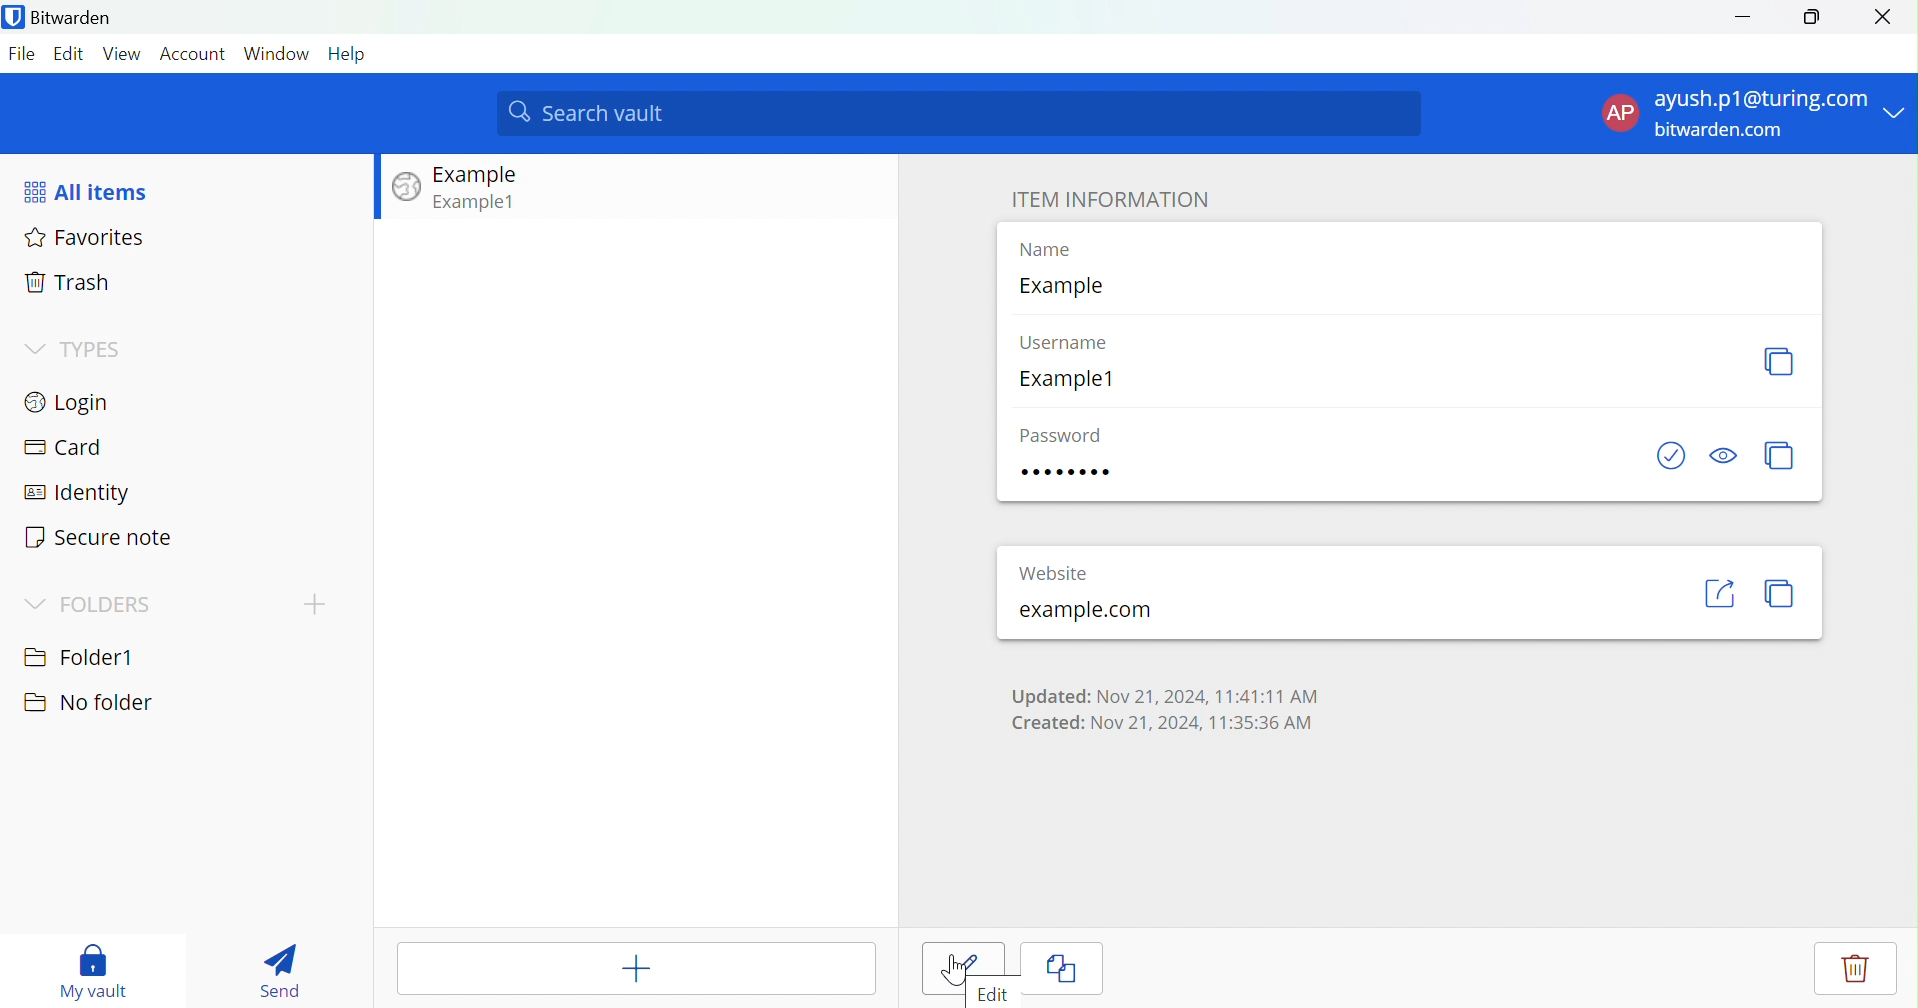 Image resolution: width=1918 pixels, height=1008 pixels. What do you see at coordinates (1724, 454) in the screenshot?
I see `Toggle Visibility` at bounding box center [1724, 454].